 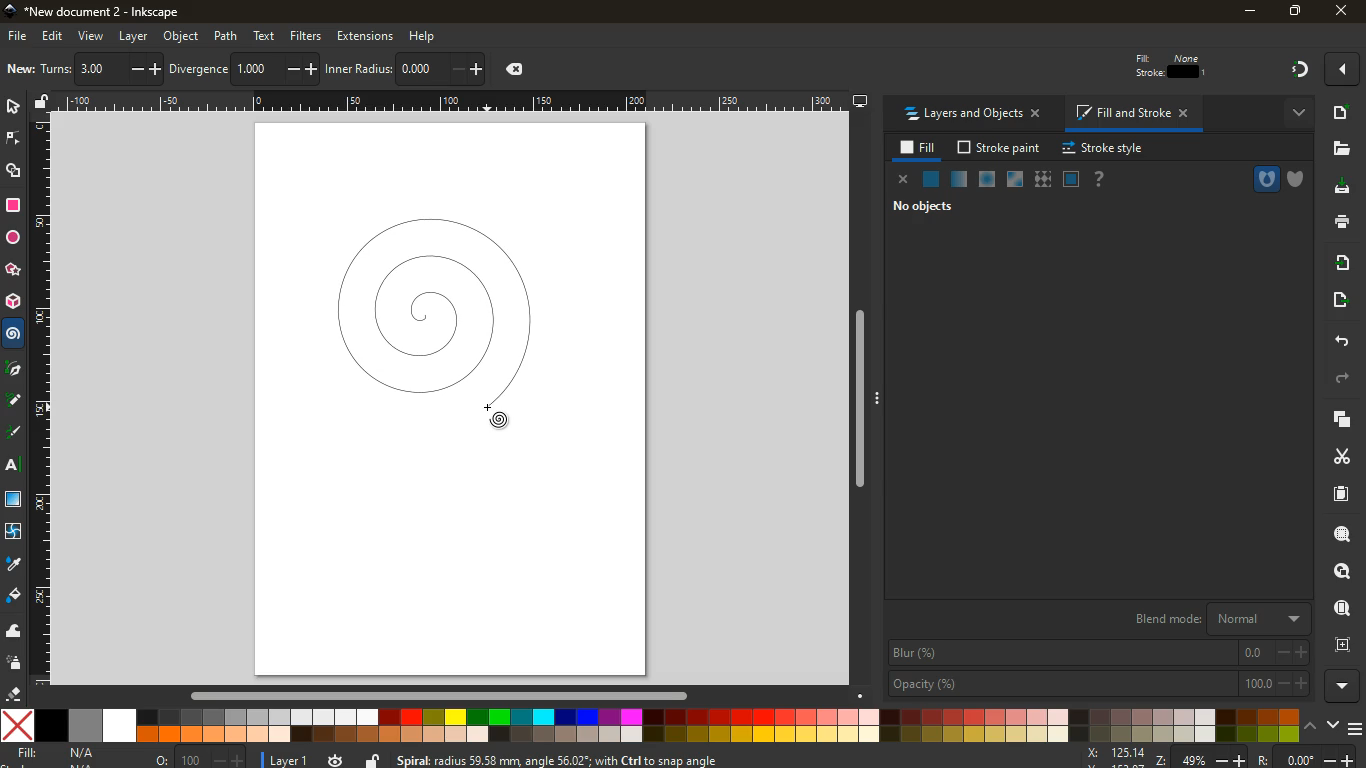 What do you see at coordinates (283, 70) in the screenshot?
I see `divide` at bounding box center [283, 70].